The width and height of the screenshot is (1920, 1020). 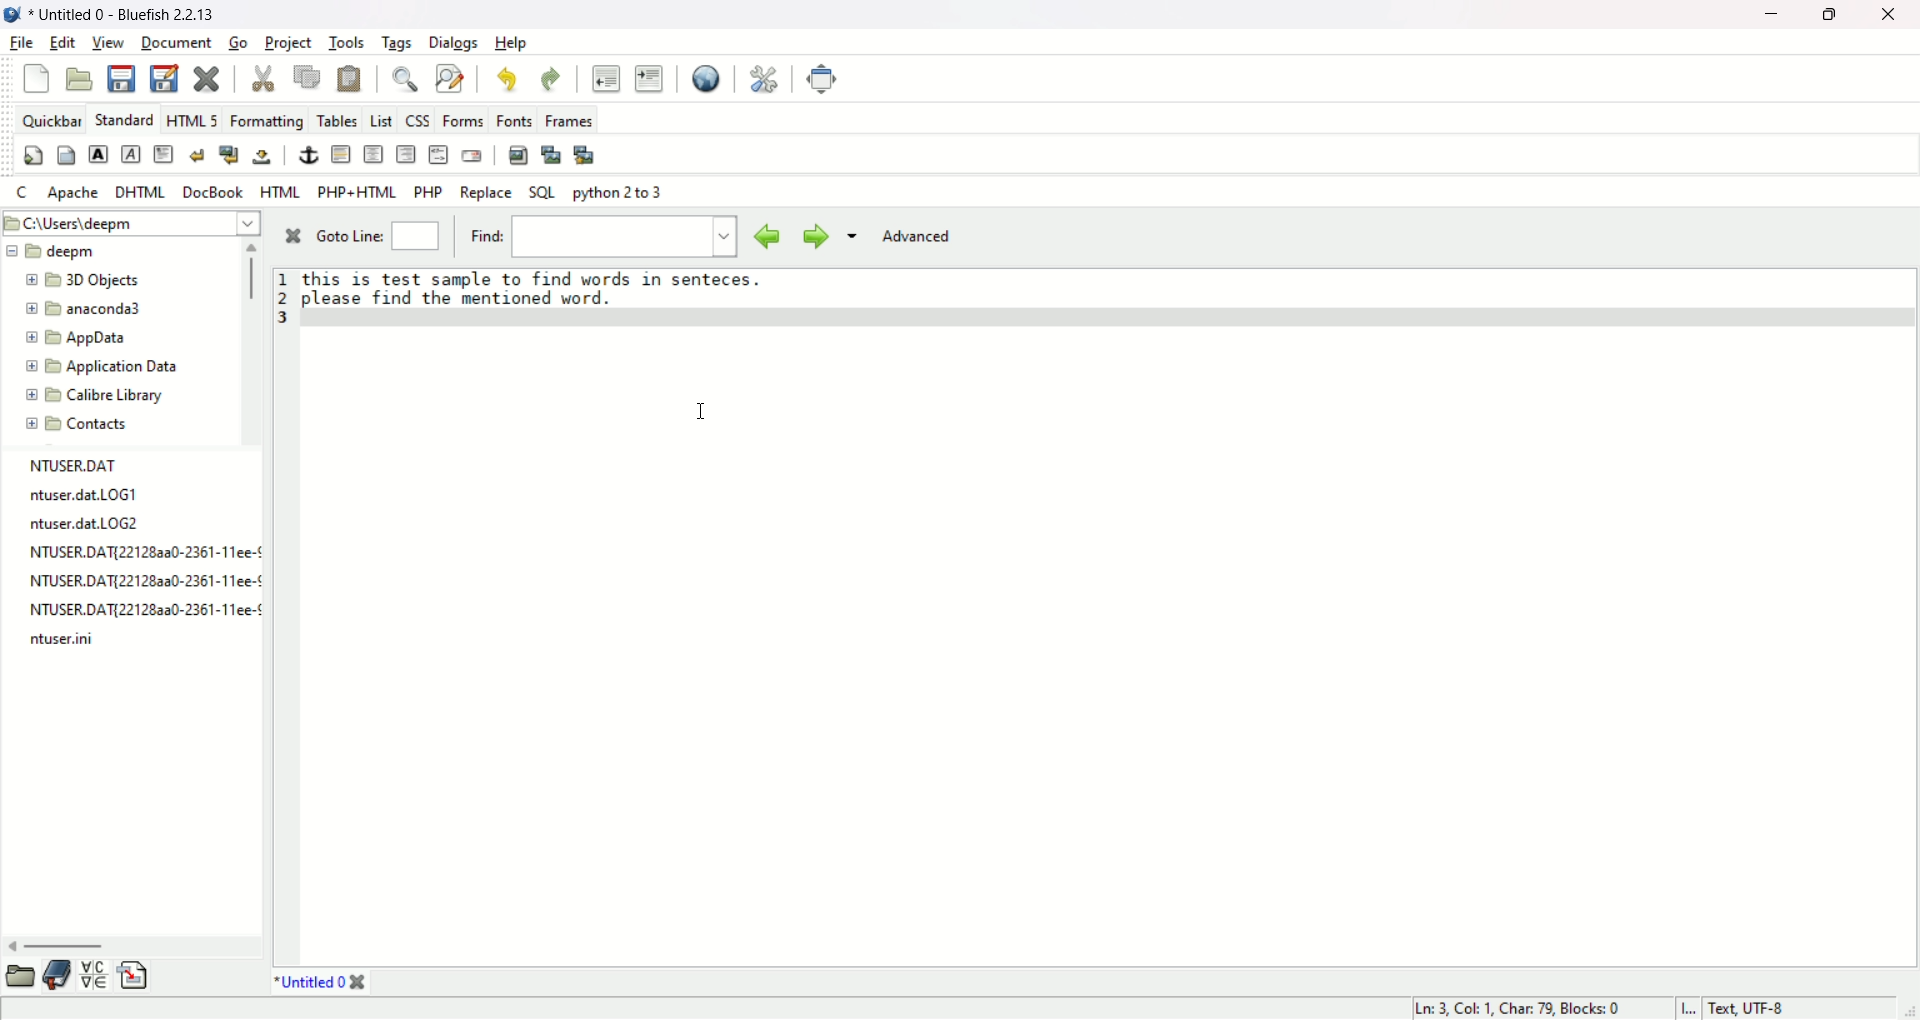 What do you see at coordinates (36, 154) in the screenshot?
I see `quickstart` at bounding box center [36, 154].